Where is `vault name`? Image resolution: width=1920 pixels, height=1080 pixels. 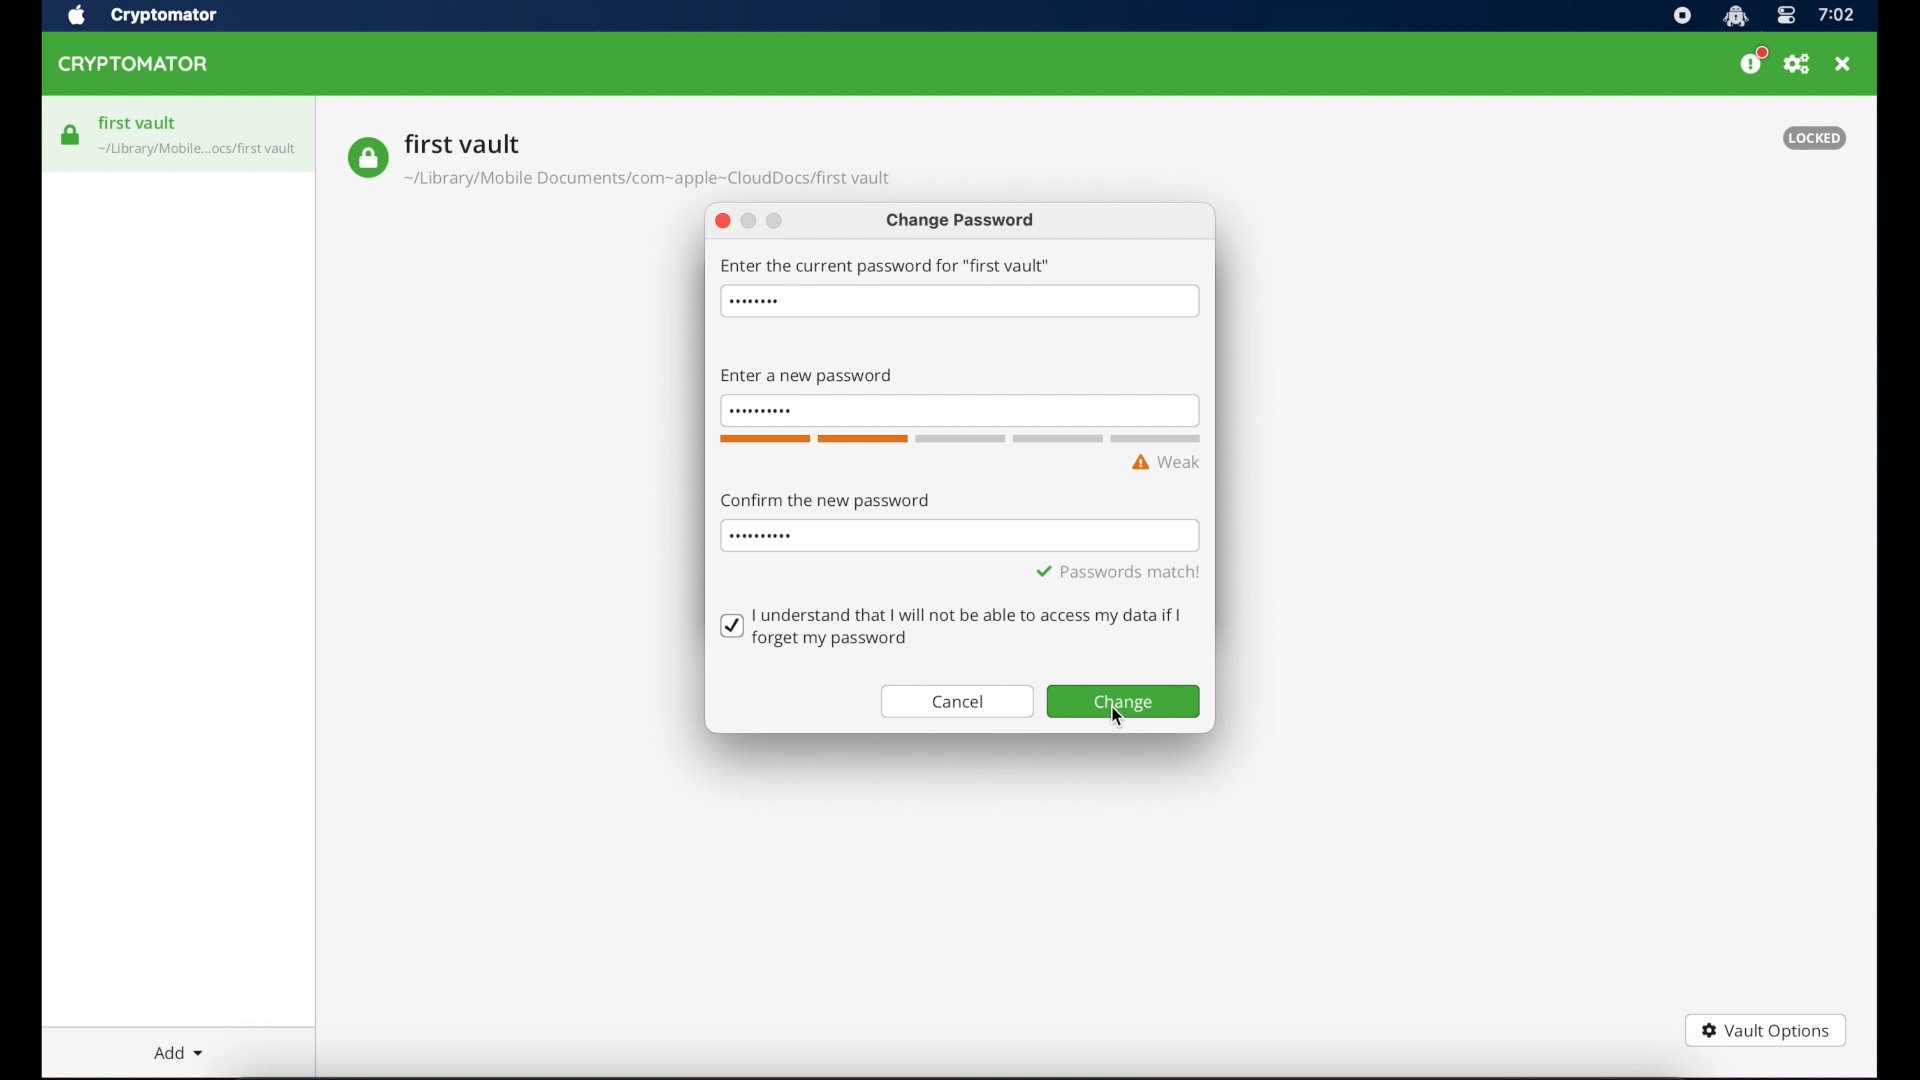
vault name is located at coordinates (463, 143).